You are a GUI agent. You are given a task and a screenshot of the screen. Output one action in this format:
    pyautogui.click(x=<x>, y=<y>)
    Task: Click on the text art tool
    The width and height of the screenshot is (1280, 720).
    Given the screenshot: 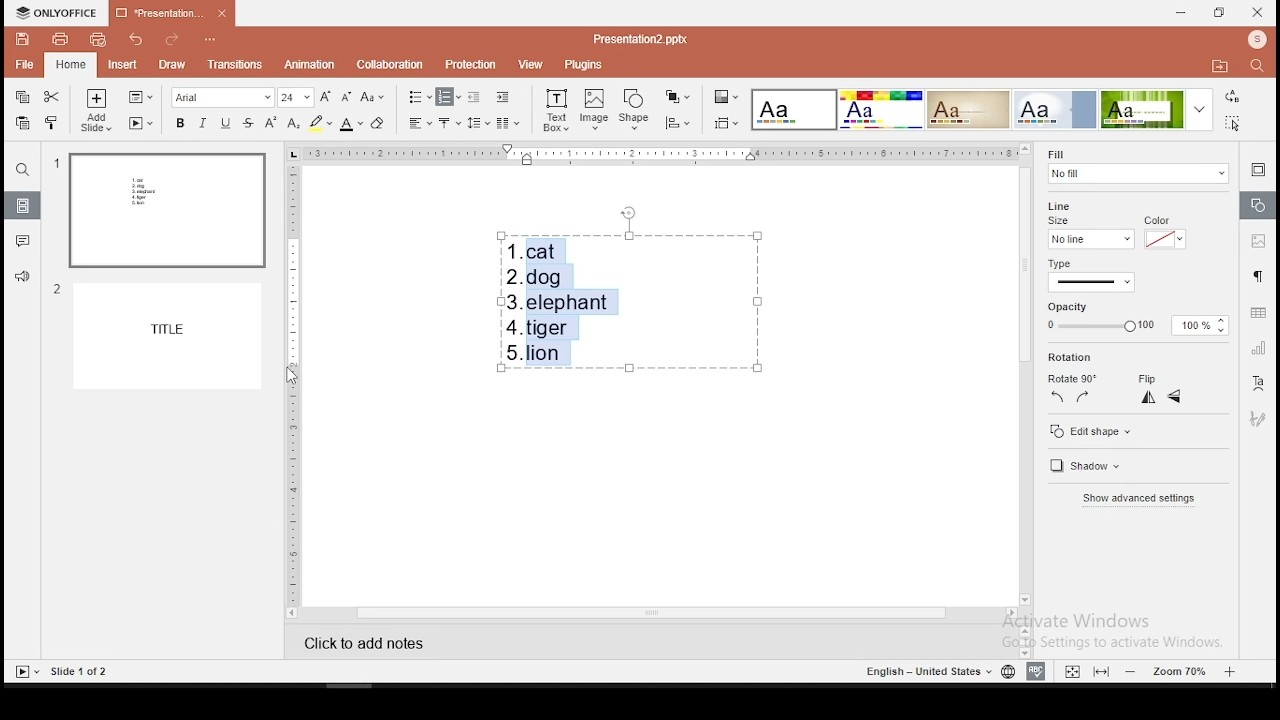 What is the action you would take?
    pyautogui.click(x=1259, y=384)
    